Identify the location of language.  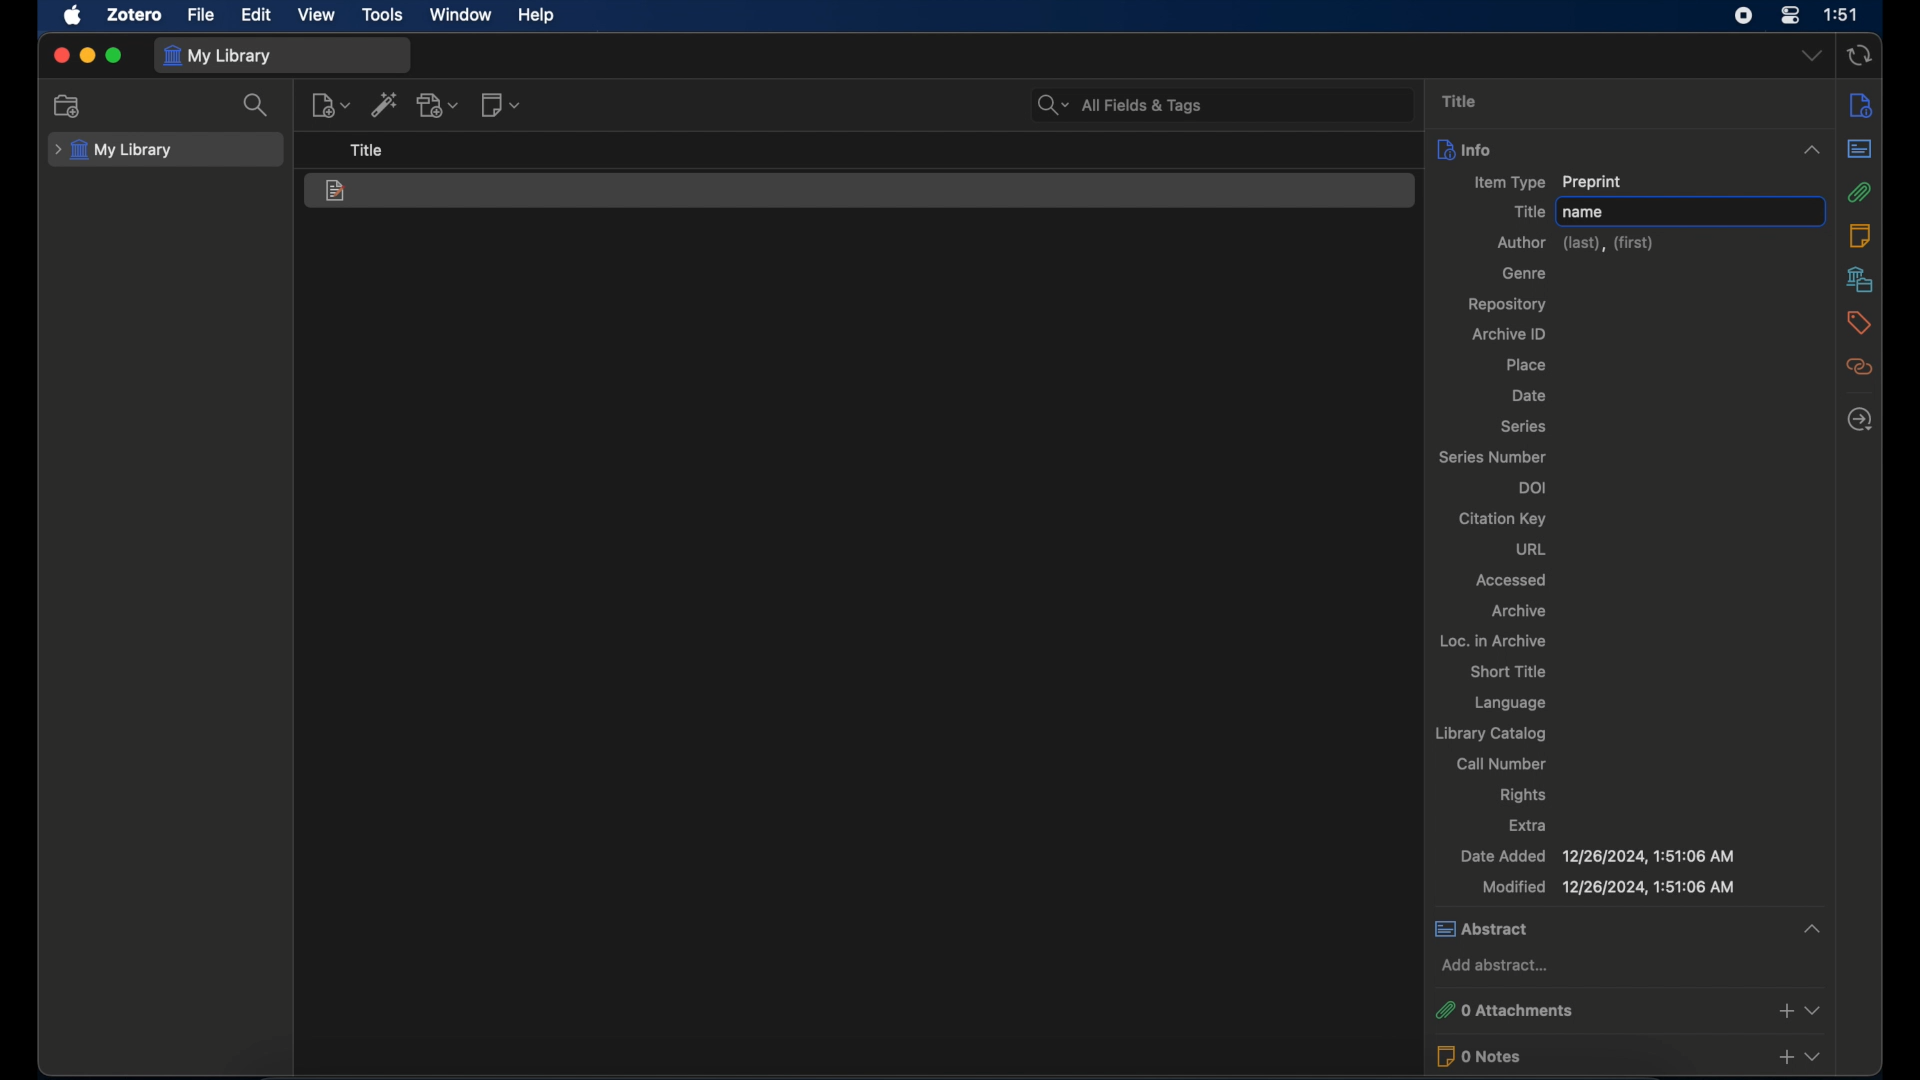
(1512, 702).